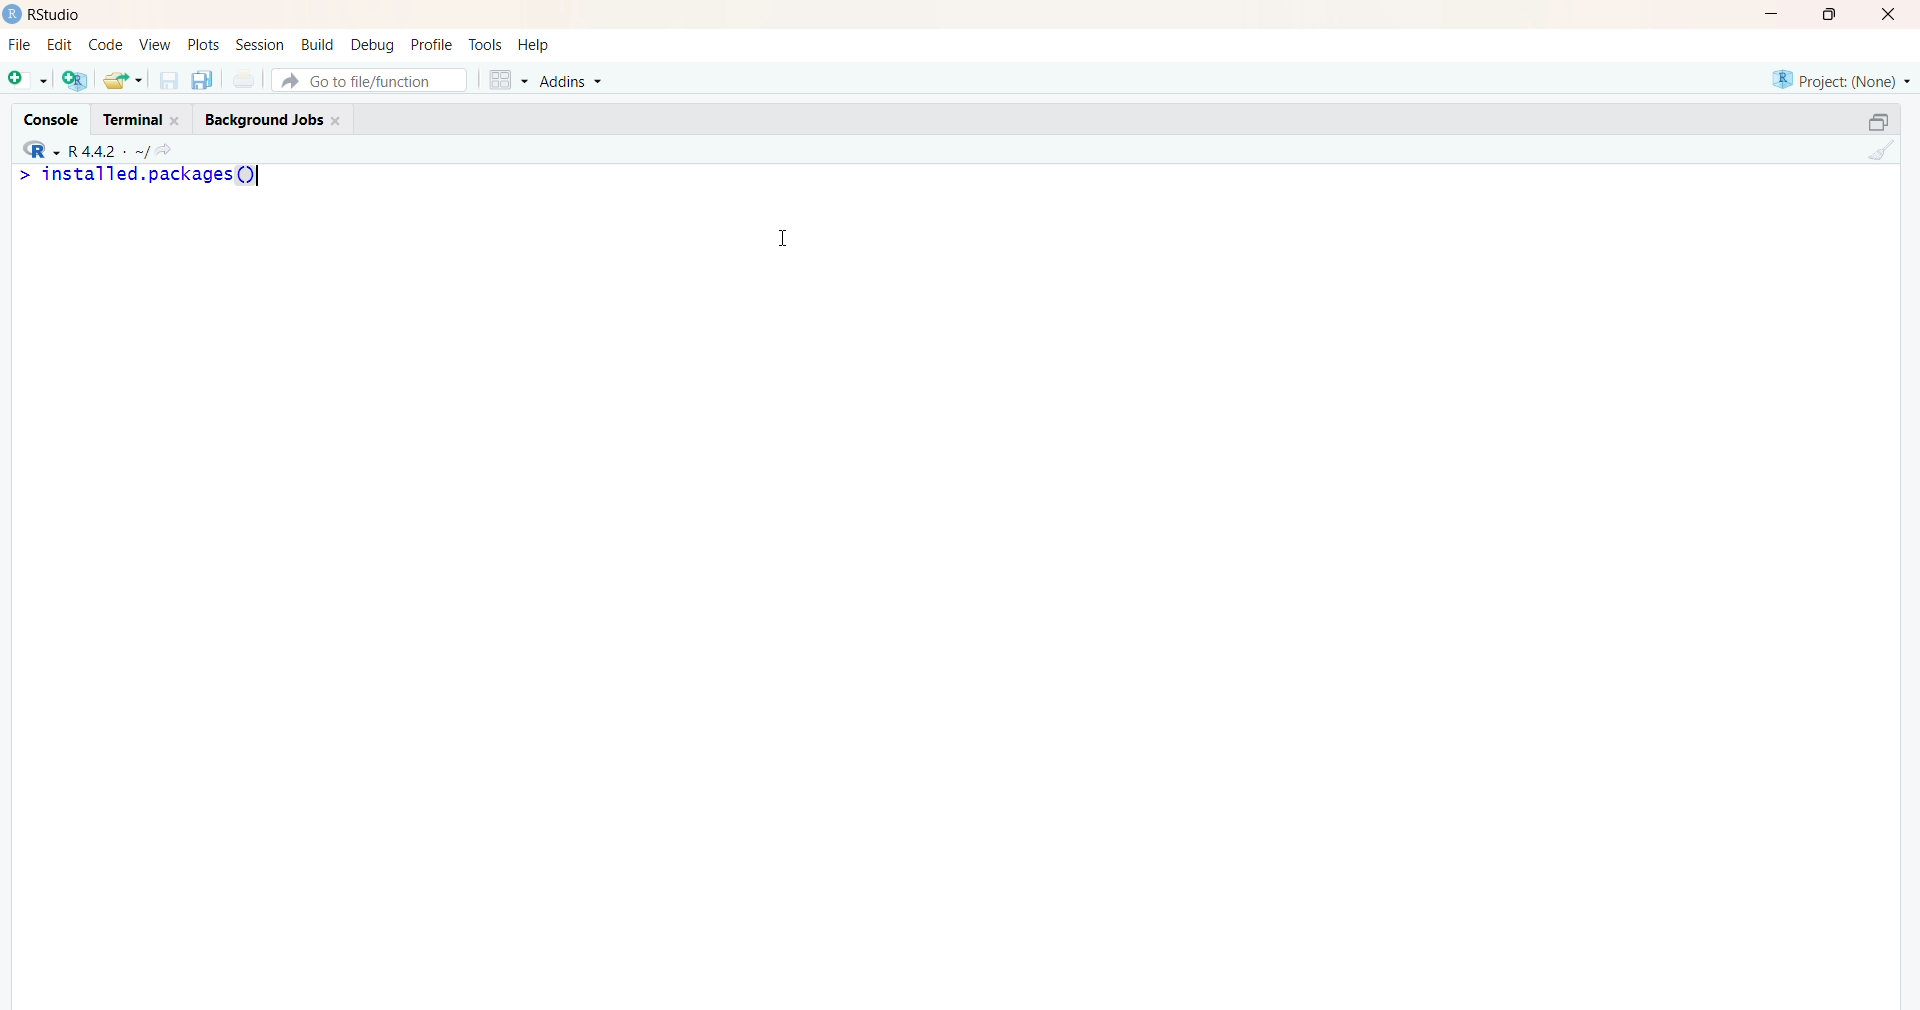 The height and width of the screenshot is (1010, 1920). Describe the element at coordinates (165, 152) in the screenshot. I see `view the current working directory` at that location.